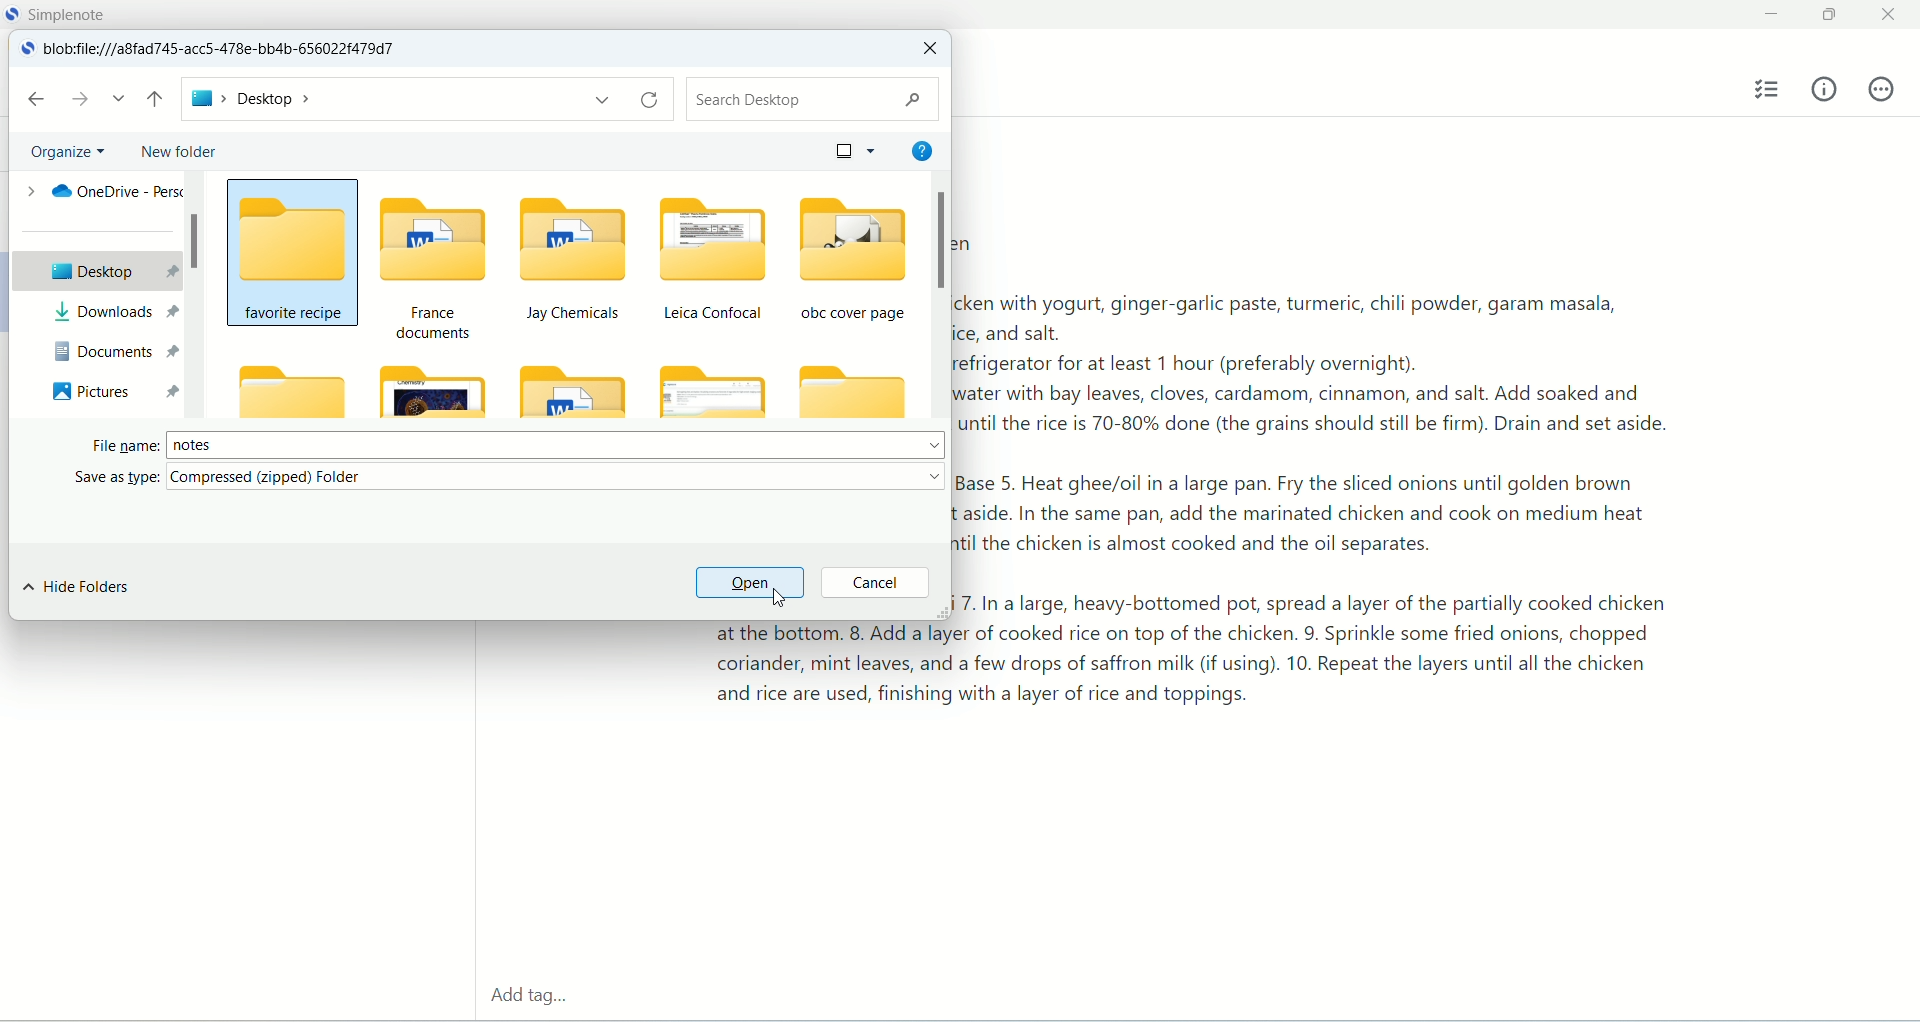 This screenshot has width=1920, height=1022. I want to click on hide folders, so click(77, 588).